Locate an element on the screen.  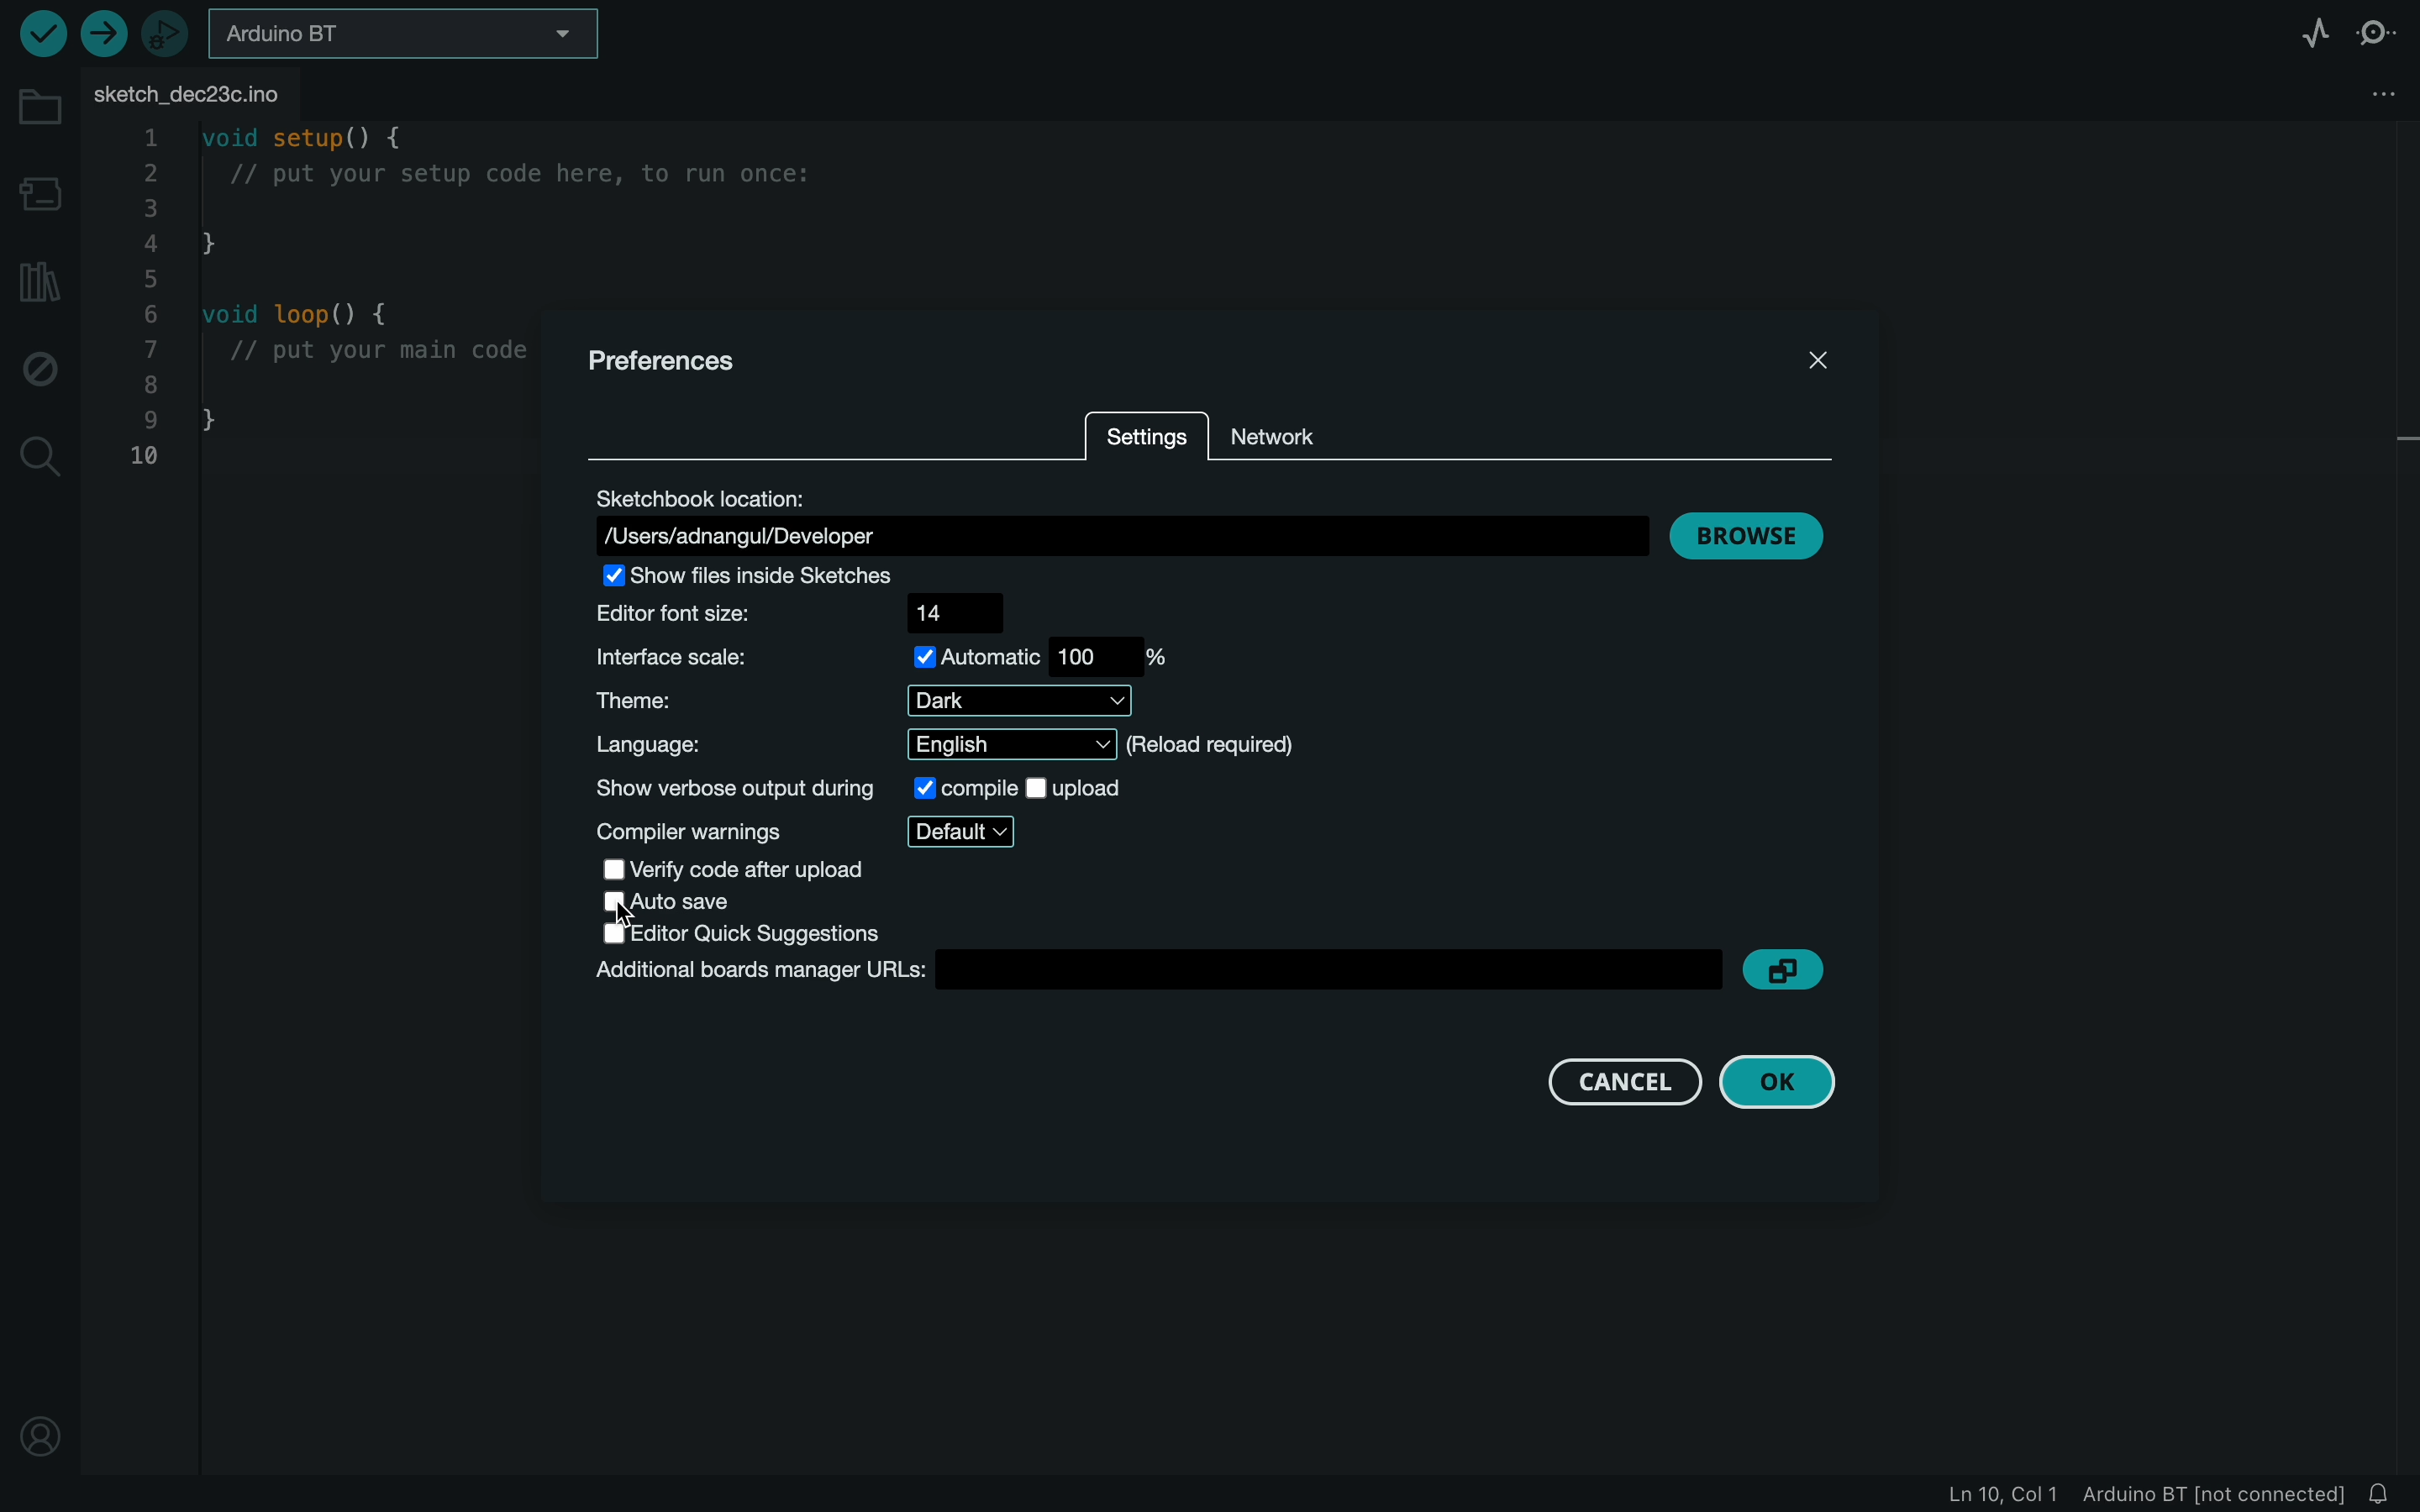
editor is located at coordinates (752, 934).